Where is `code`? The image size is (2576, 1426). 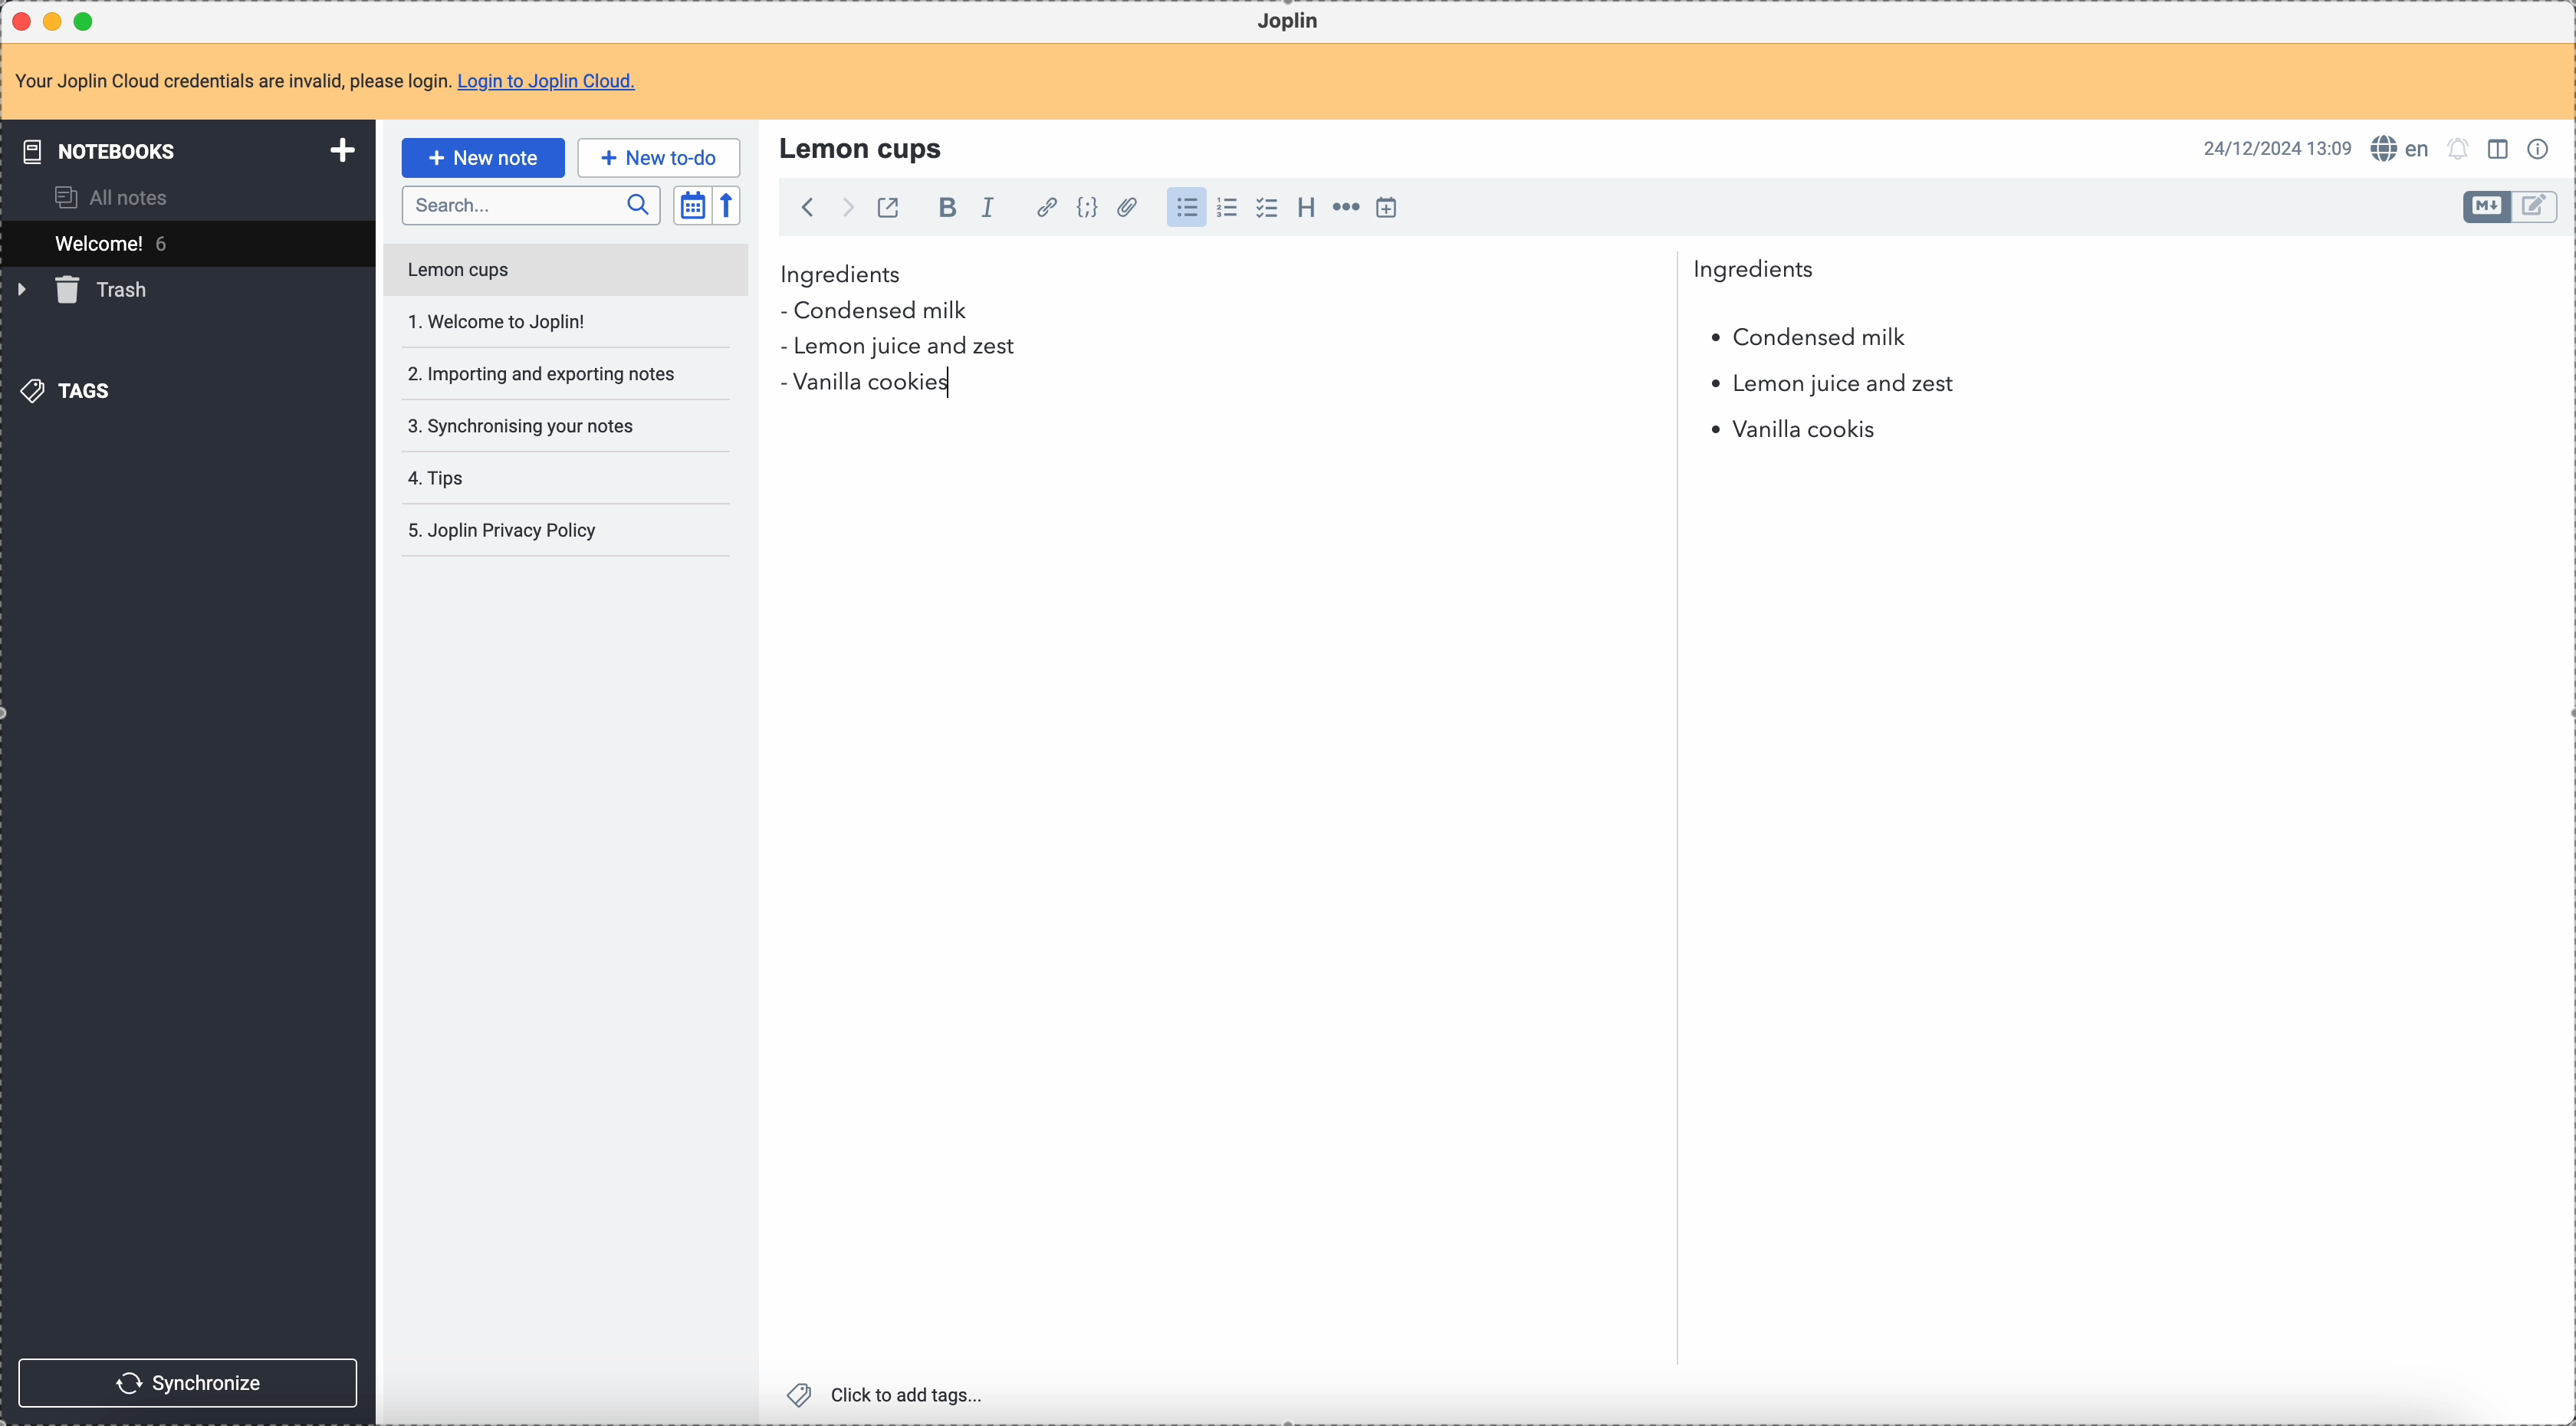
code is located at coordinates (1087, 209).